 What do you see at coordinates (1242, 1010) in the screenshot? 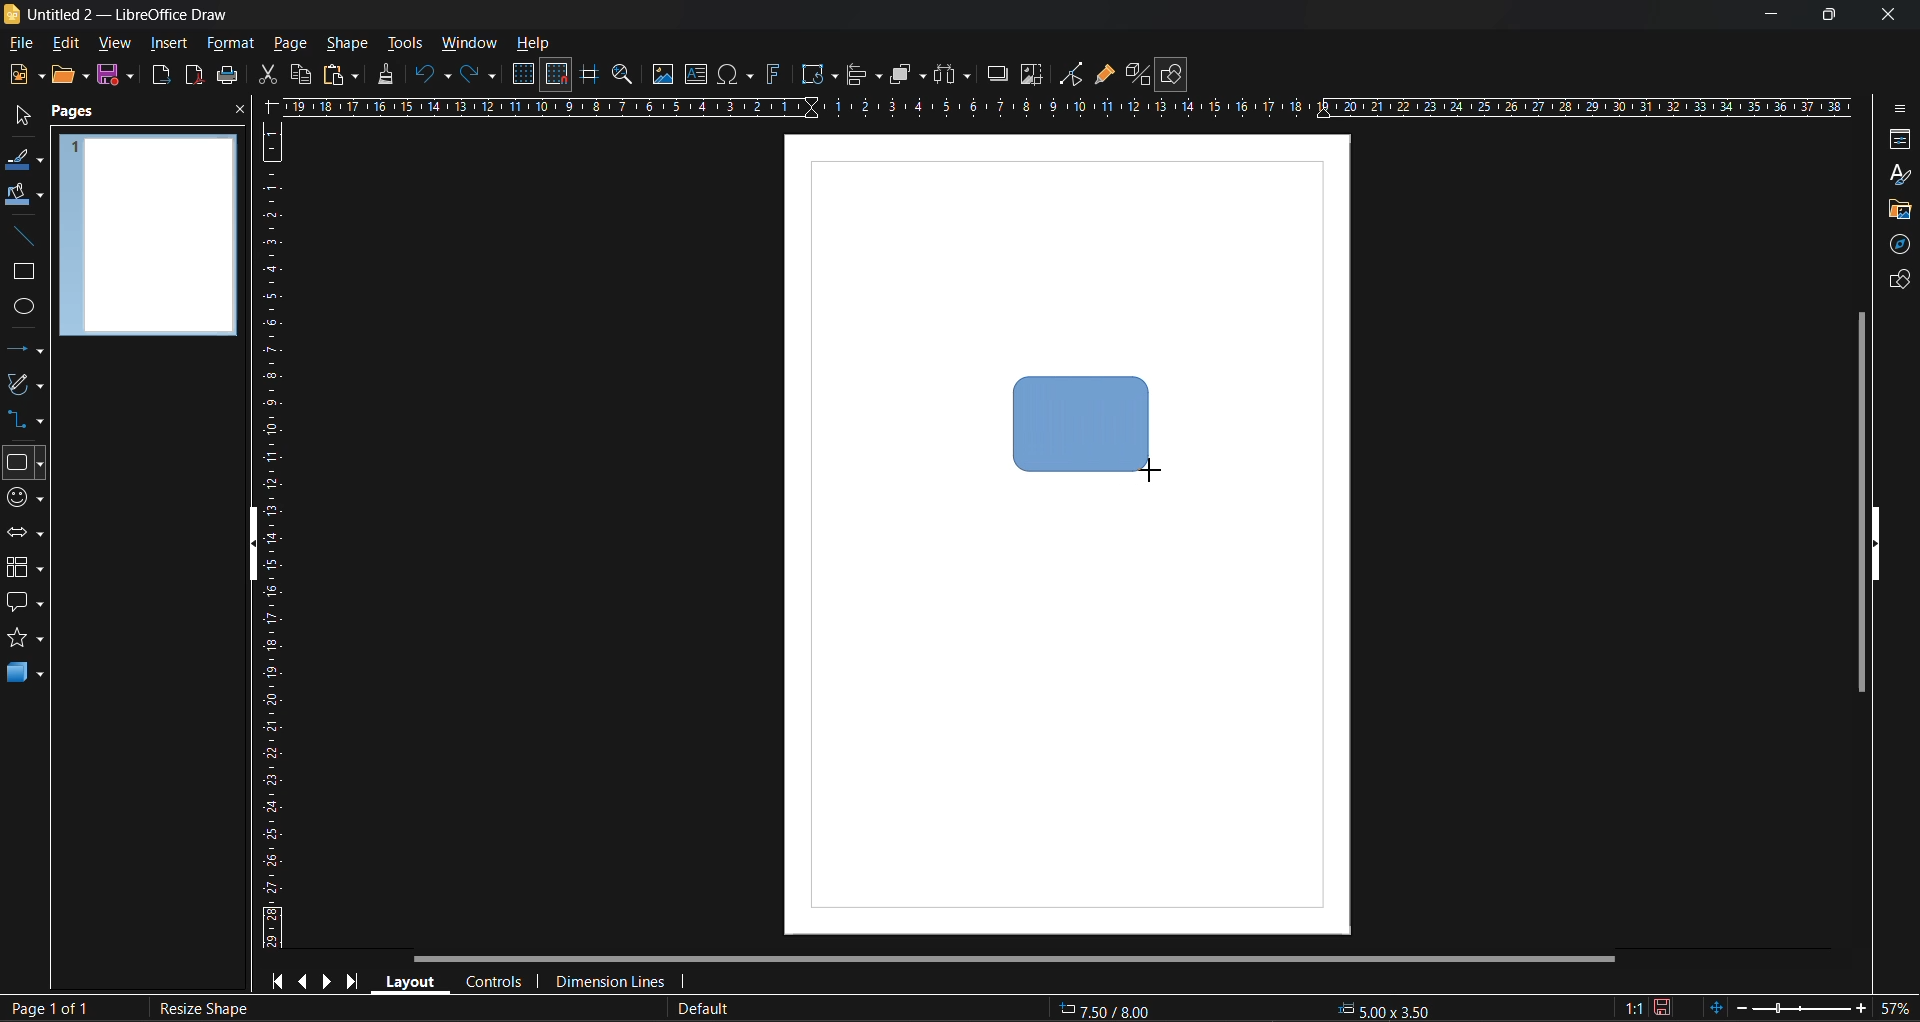
I see `coordinates` at bounding box center [1242, 1010].